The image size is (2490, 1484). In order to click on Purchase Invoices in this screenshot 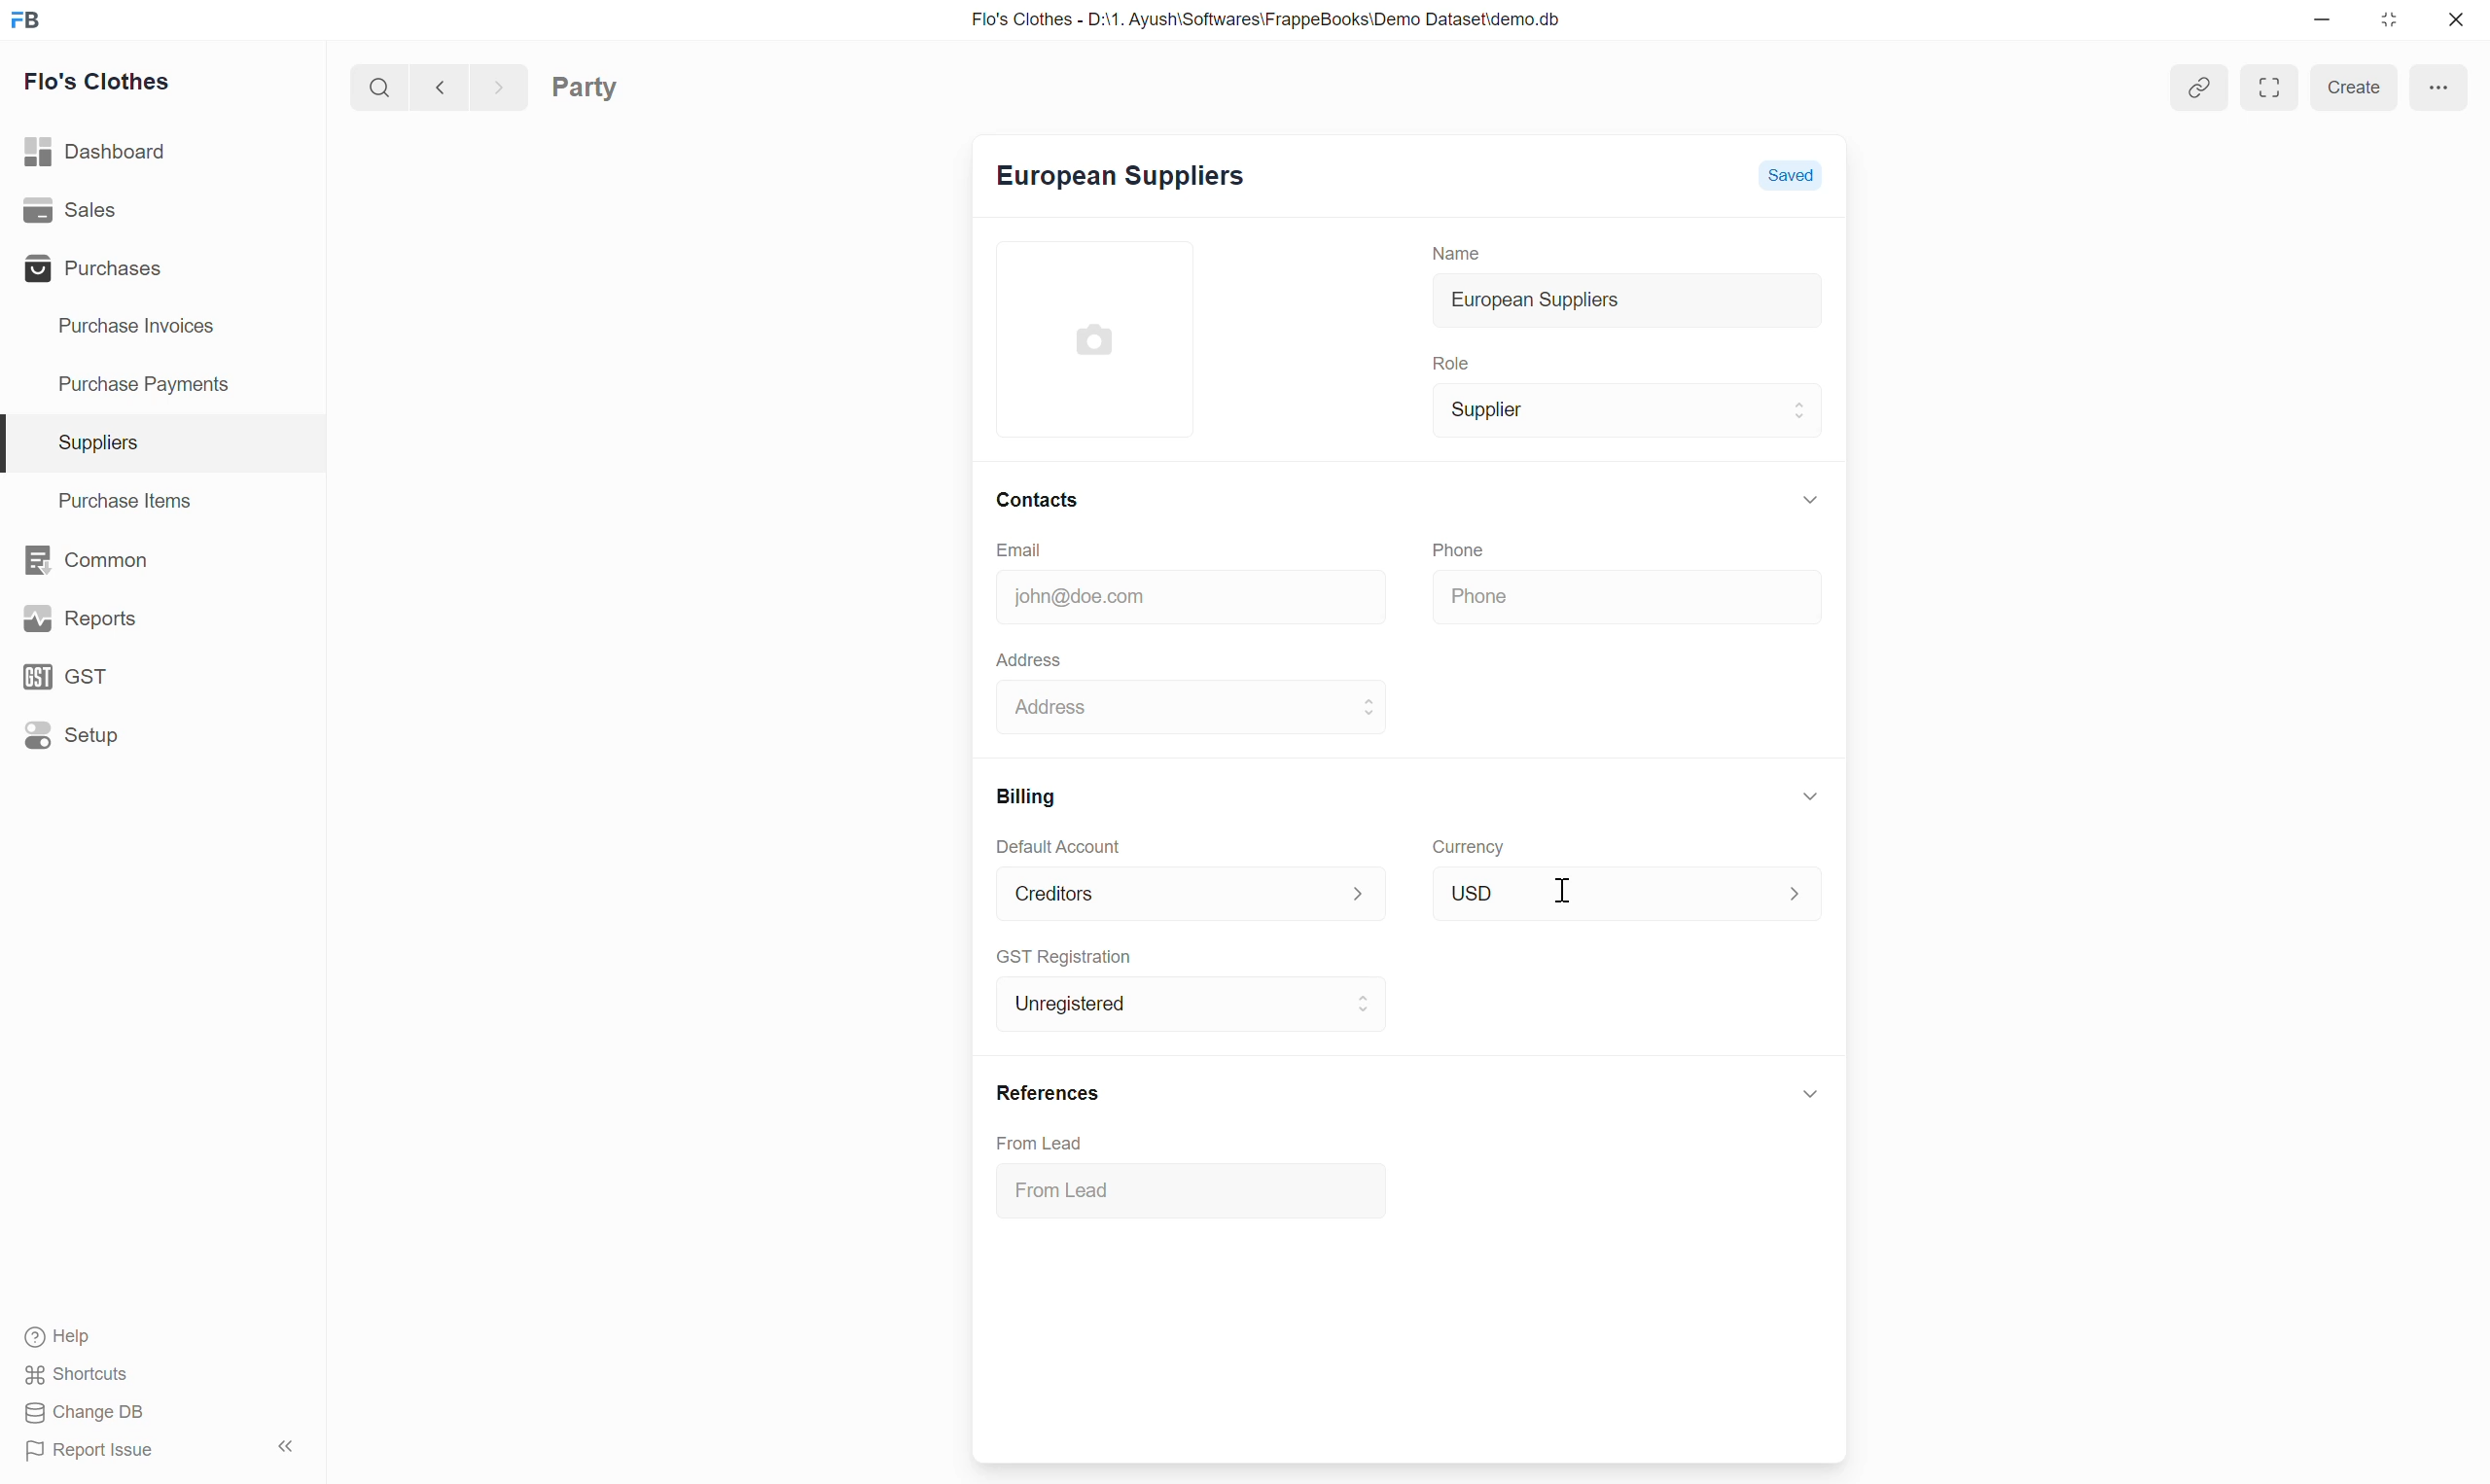, I will do `click(130, 319)`.